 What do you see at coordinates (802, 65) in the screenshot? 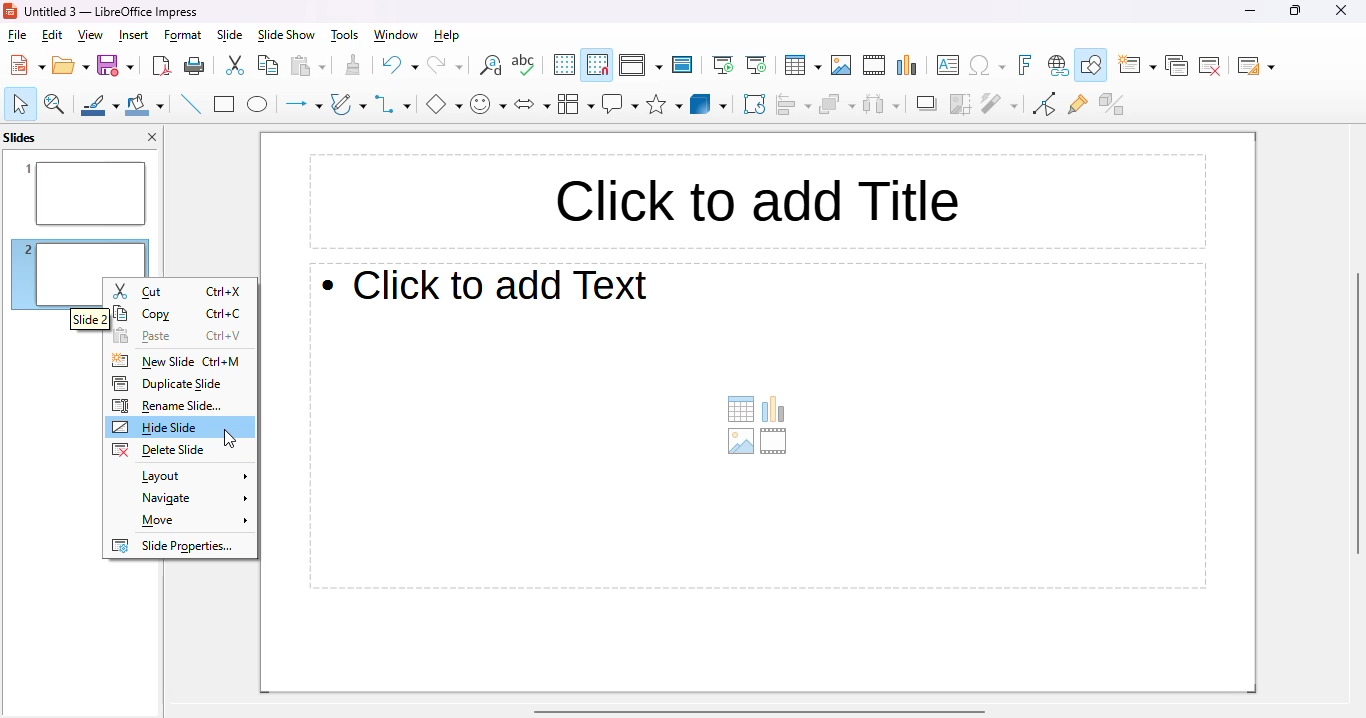
I see `table` at bounding box center [802, 65].